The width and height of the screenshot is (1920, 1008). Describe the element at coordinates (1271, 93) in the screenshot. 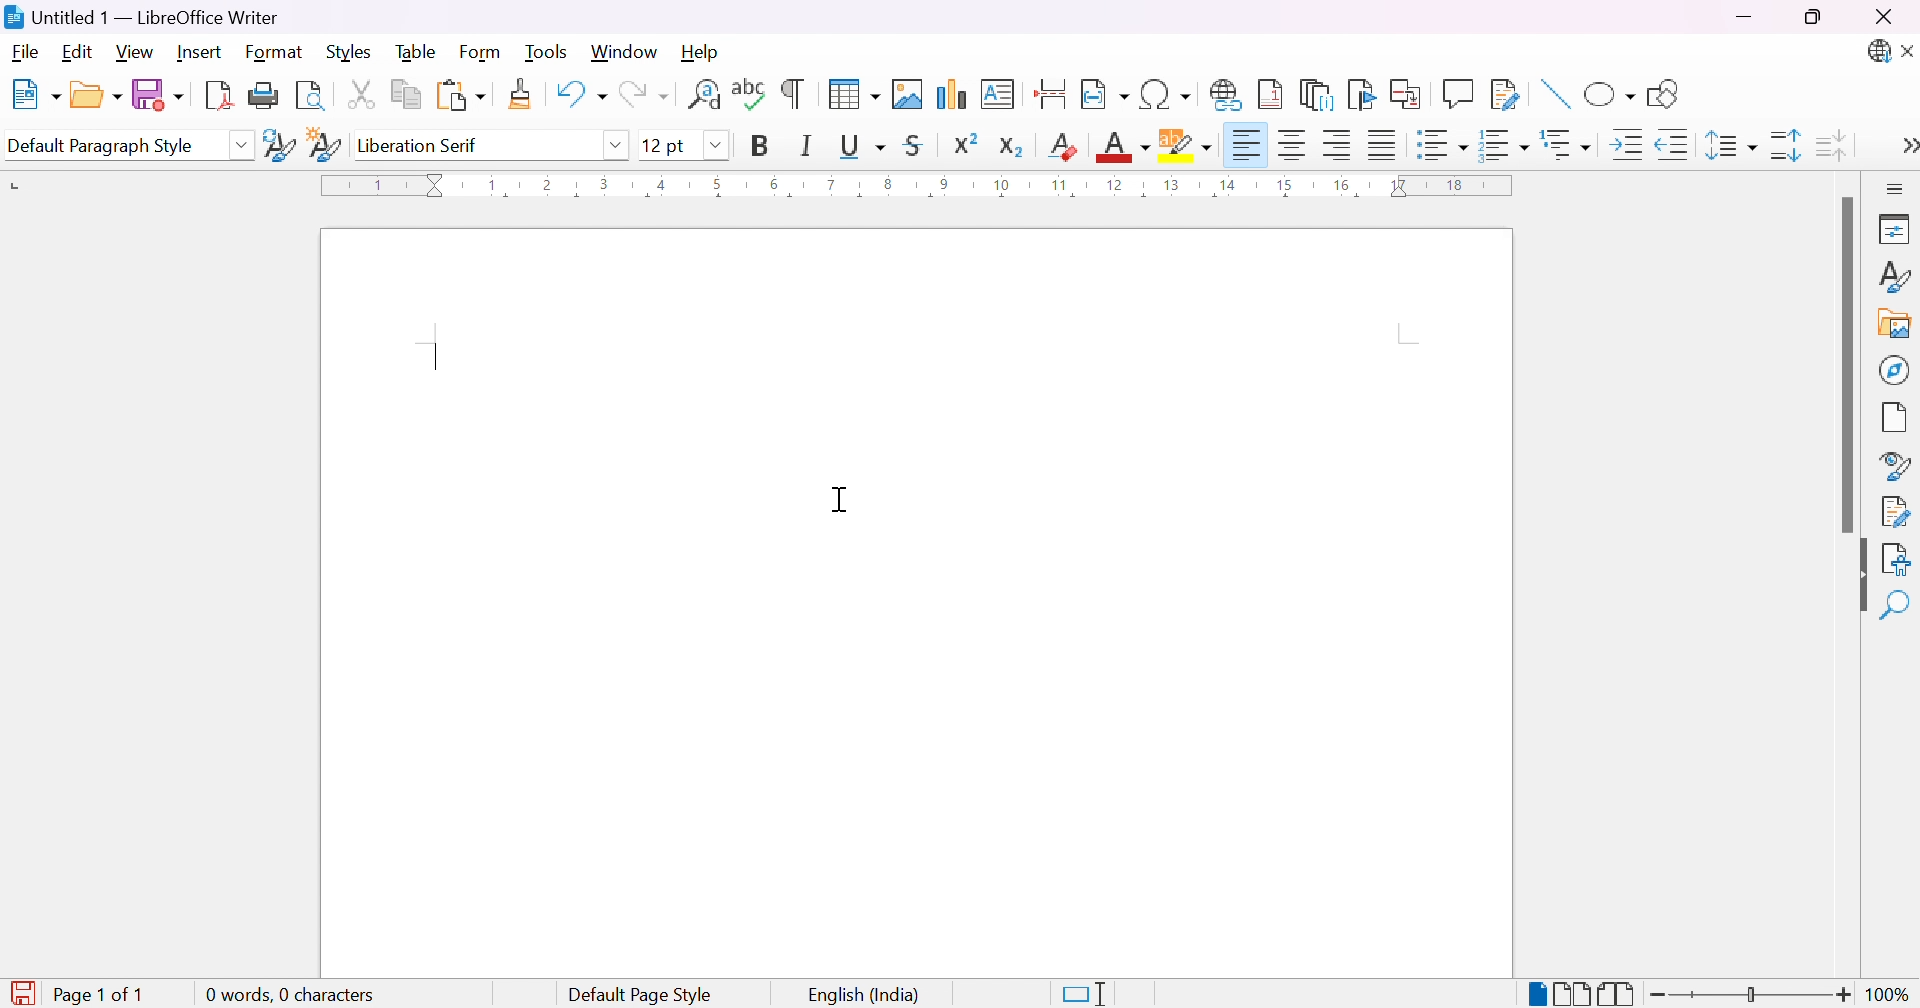

I see `Insert footnote` at that location.